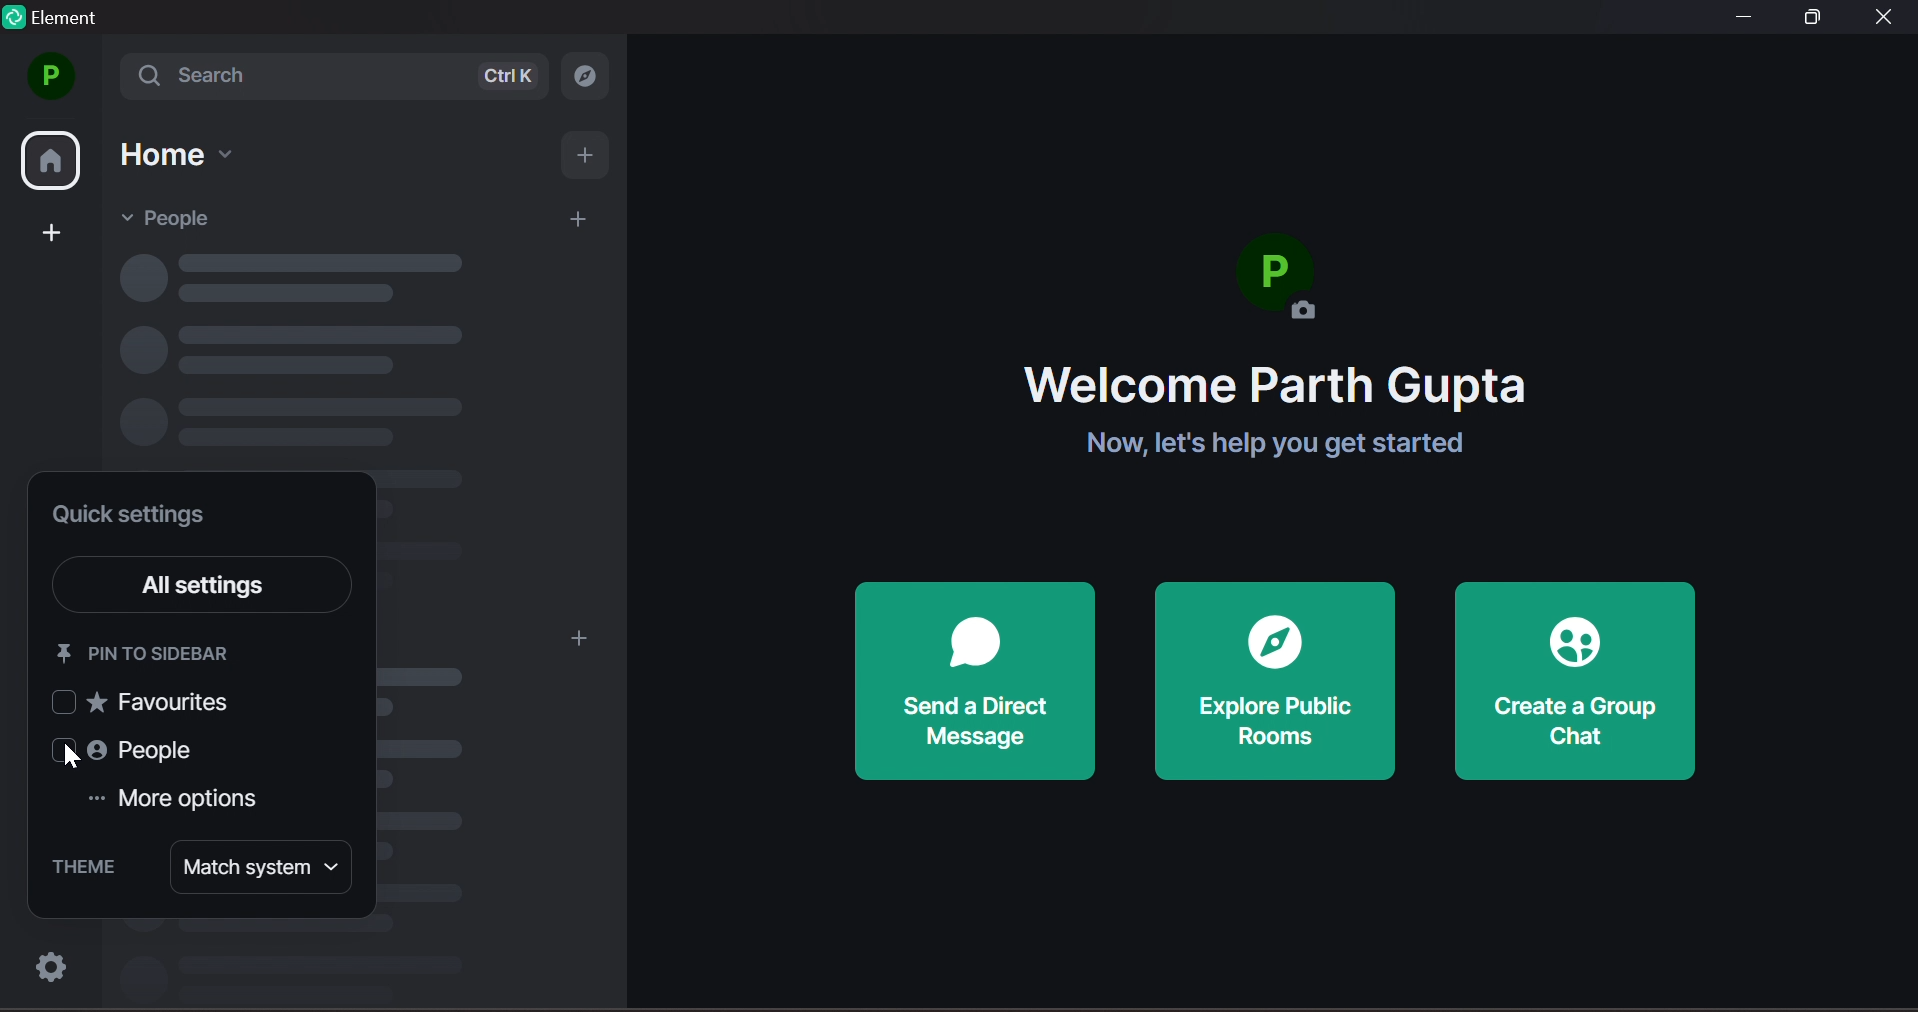  I want to click on home, so click(53, 163).